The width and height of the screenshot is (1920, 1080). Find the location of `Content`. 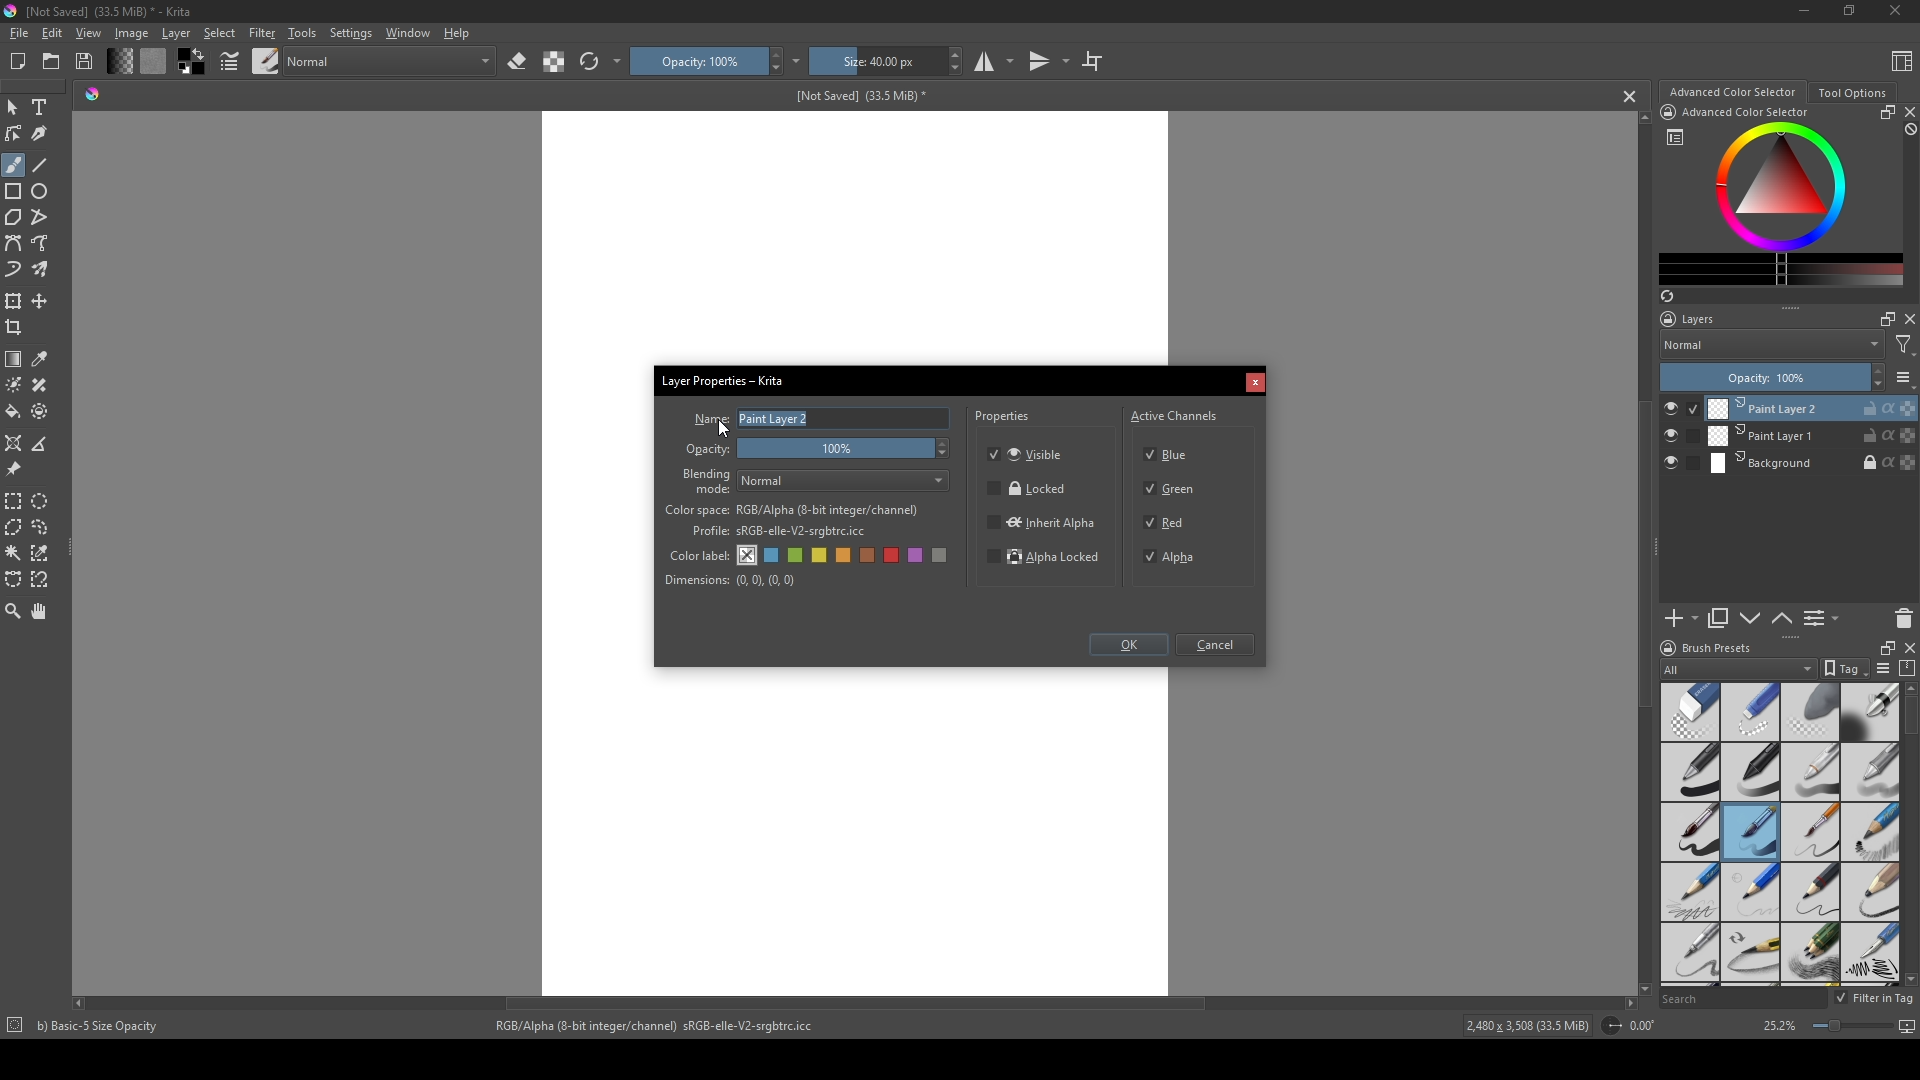

Content is located at coordinates (1902, 60).